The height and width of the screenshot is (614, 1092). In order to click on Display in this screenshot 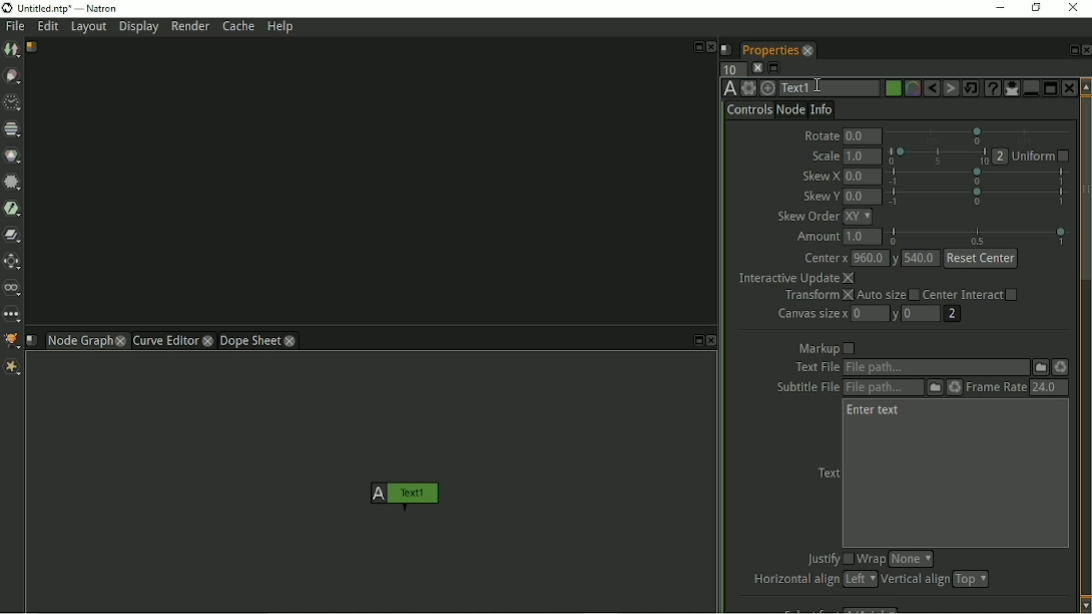, I will do `click(140, 28)`.